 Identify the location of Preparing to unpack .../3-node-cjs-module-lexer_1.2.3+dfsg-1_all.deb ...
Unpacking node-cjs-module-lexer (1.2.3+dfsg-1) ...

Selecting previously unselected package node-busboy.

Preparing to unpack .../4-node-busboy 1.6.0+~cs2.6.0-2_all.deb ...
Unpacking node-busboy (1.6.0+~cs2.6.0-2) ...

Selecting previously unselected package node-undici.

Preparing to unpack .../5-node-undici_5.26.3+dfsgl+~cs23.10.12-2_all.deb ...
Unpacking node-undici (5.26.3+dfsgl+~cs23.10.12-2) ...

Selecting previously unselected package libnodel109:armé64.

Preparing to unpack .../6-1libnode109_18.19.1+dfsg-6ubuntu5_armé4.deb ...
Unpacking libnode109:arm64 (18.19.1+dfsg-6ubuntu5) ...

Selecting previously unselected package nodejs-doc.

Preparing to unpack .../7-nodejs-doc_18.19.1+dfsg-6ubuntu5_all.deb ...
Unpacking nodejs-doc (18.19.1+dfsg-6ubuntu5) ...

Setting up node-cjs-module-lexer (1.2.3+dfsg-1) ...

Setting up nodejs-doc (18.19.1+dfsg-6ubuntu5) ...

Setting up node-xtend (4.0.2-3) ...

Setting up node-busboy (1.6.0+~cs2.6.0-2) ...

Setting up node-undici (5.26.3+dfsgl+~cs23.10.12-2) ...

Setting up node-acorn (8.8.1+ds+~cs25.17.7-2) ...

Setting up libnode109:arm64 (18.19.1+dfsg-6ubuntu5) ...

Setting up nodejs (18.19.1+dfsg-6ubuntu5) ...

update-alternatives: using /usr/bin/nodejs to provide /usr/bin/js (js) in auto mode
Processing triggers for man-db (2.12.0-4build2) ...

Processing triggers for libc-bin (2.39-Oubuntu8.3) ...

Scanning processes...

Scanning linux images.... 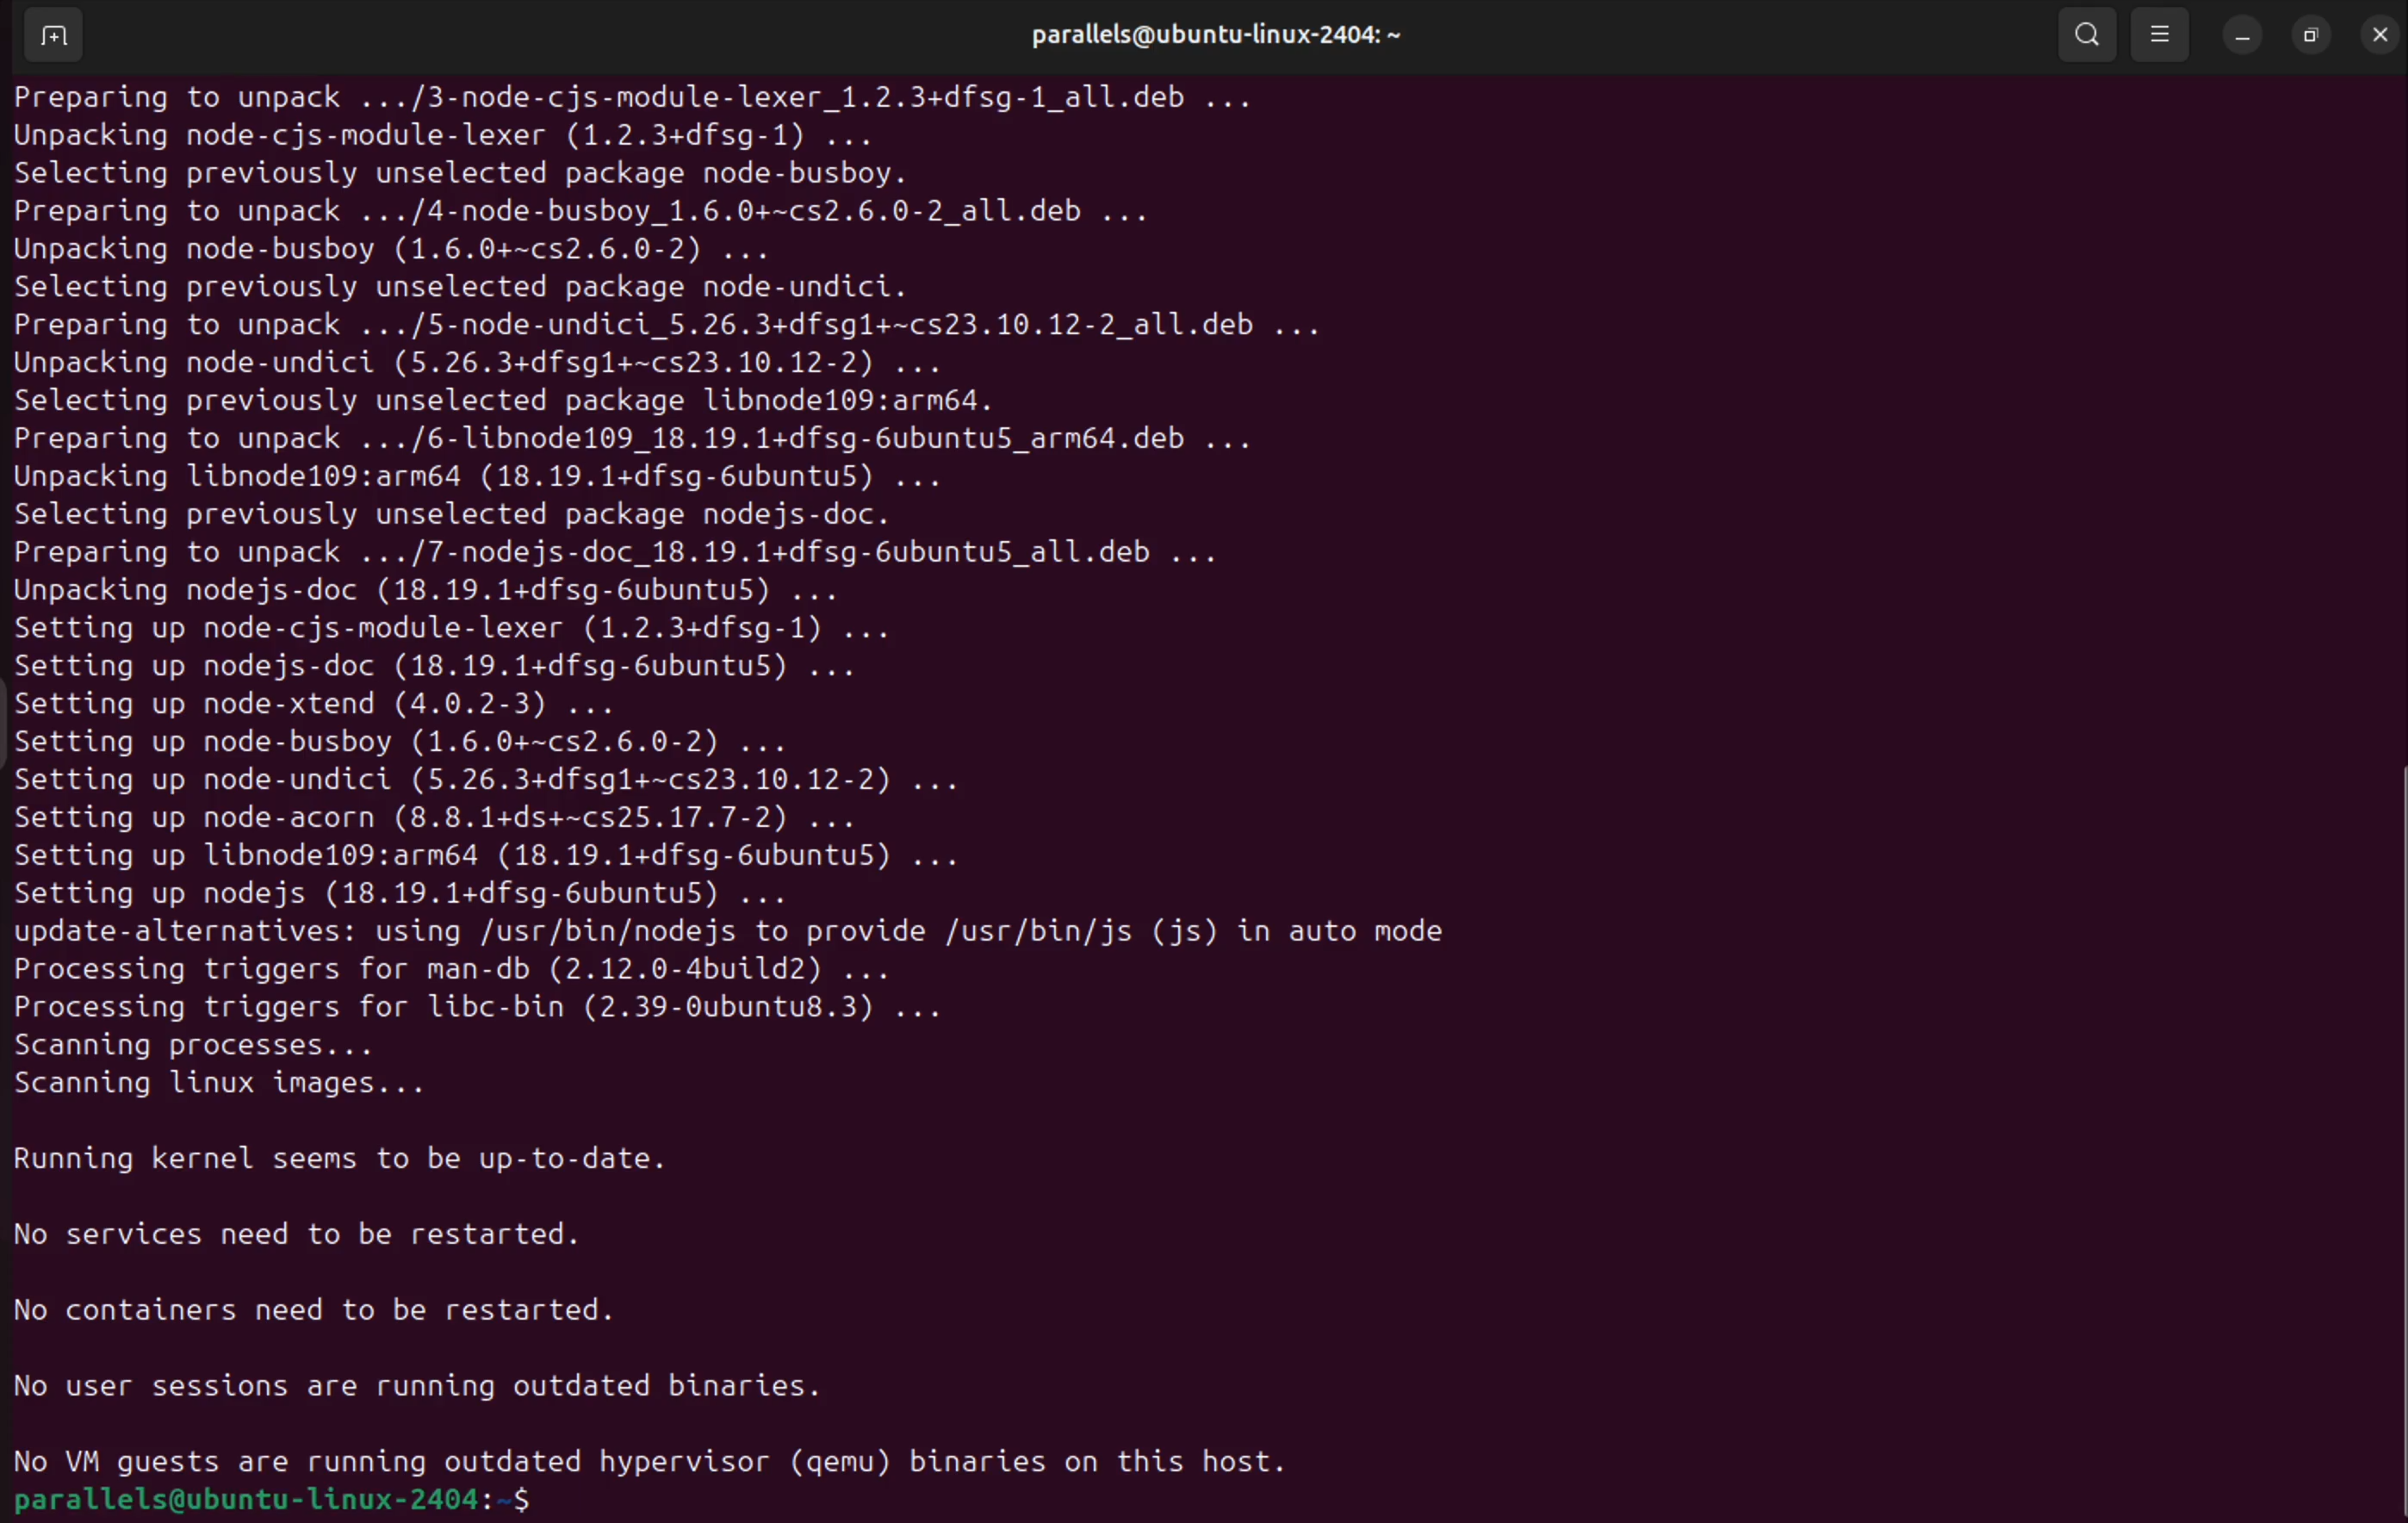
(804, 589).